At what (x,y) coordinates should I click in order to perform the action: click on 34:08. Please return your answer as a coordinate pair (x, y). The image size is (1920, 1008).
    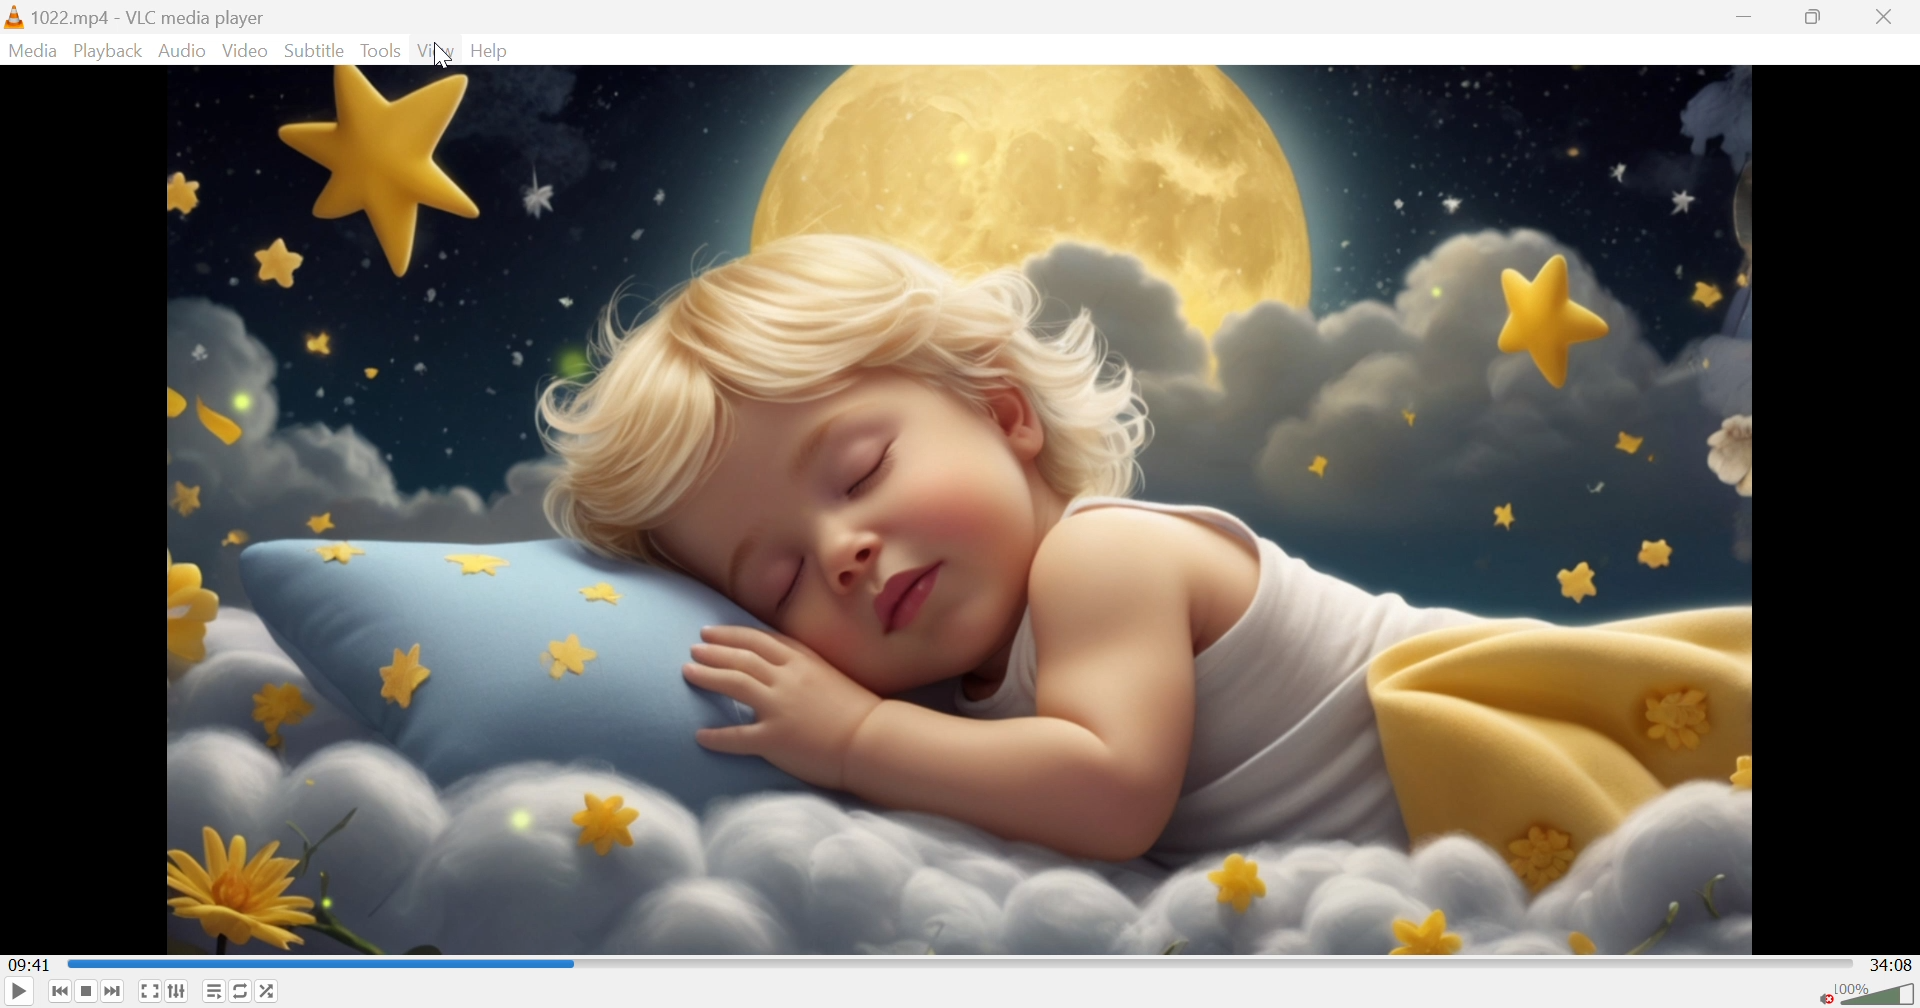
    Looking at the image, I should click on (1892, 965).